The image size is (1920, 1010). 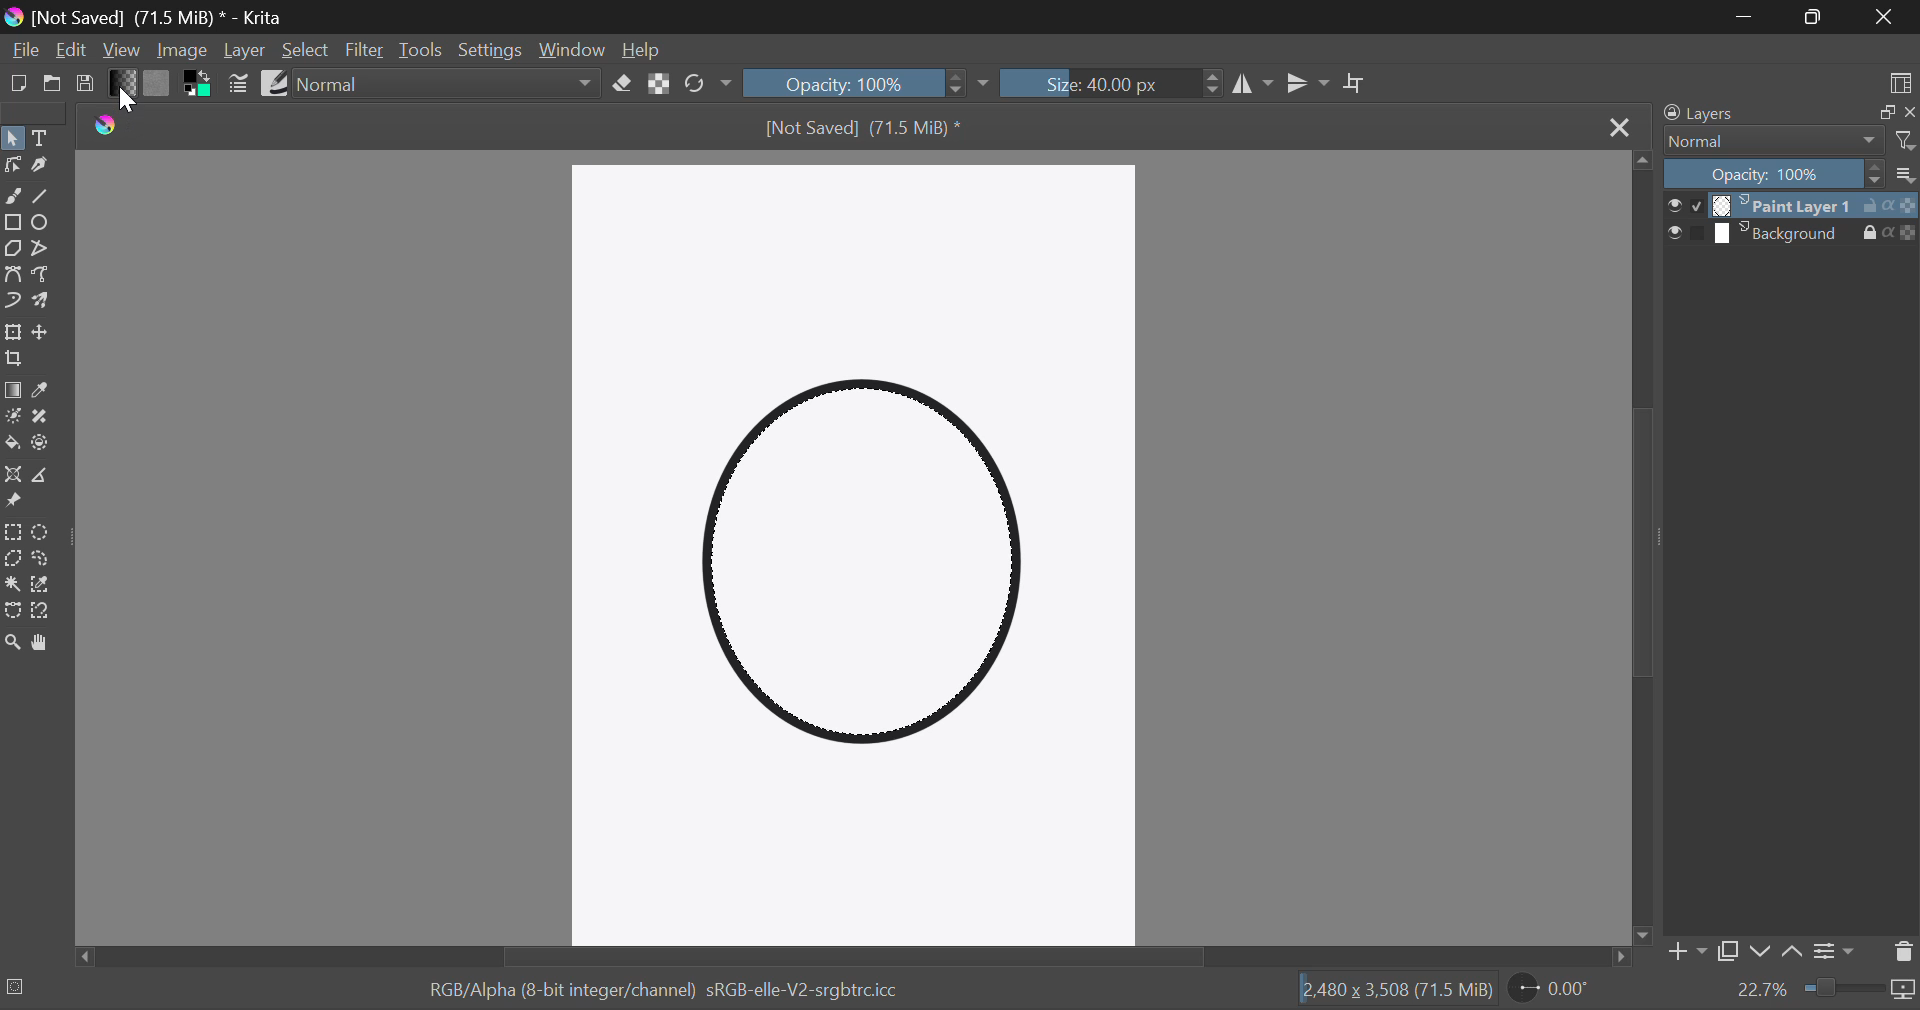 What do you see at coordinates (1784, 234) in the screenshot?
I see `layer 2` at bounding box center [1784, 234].